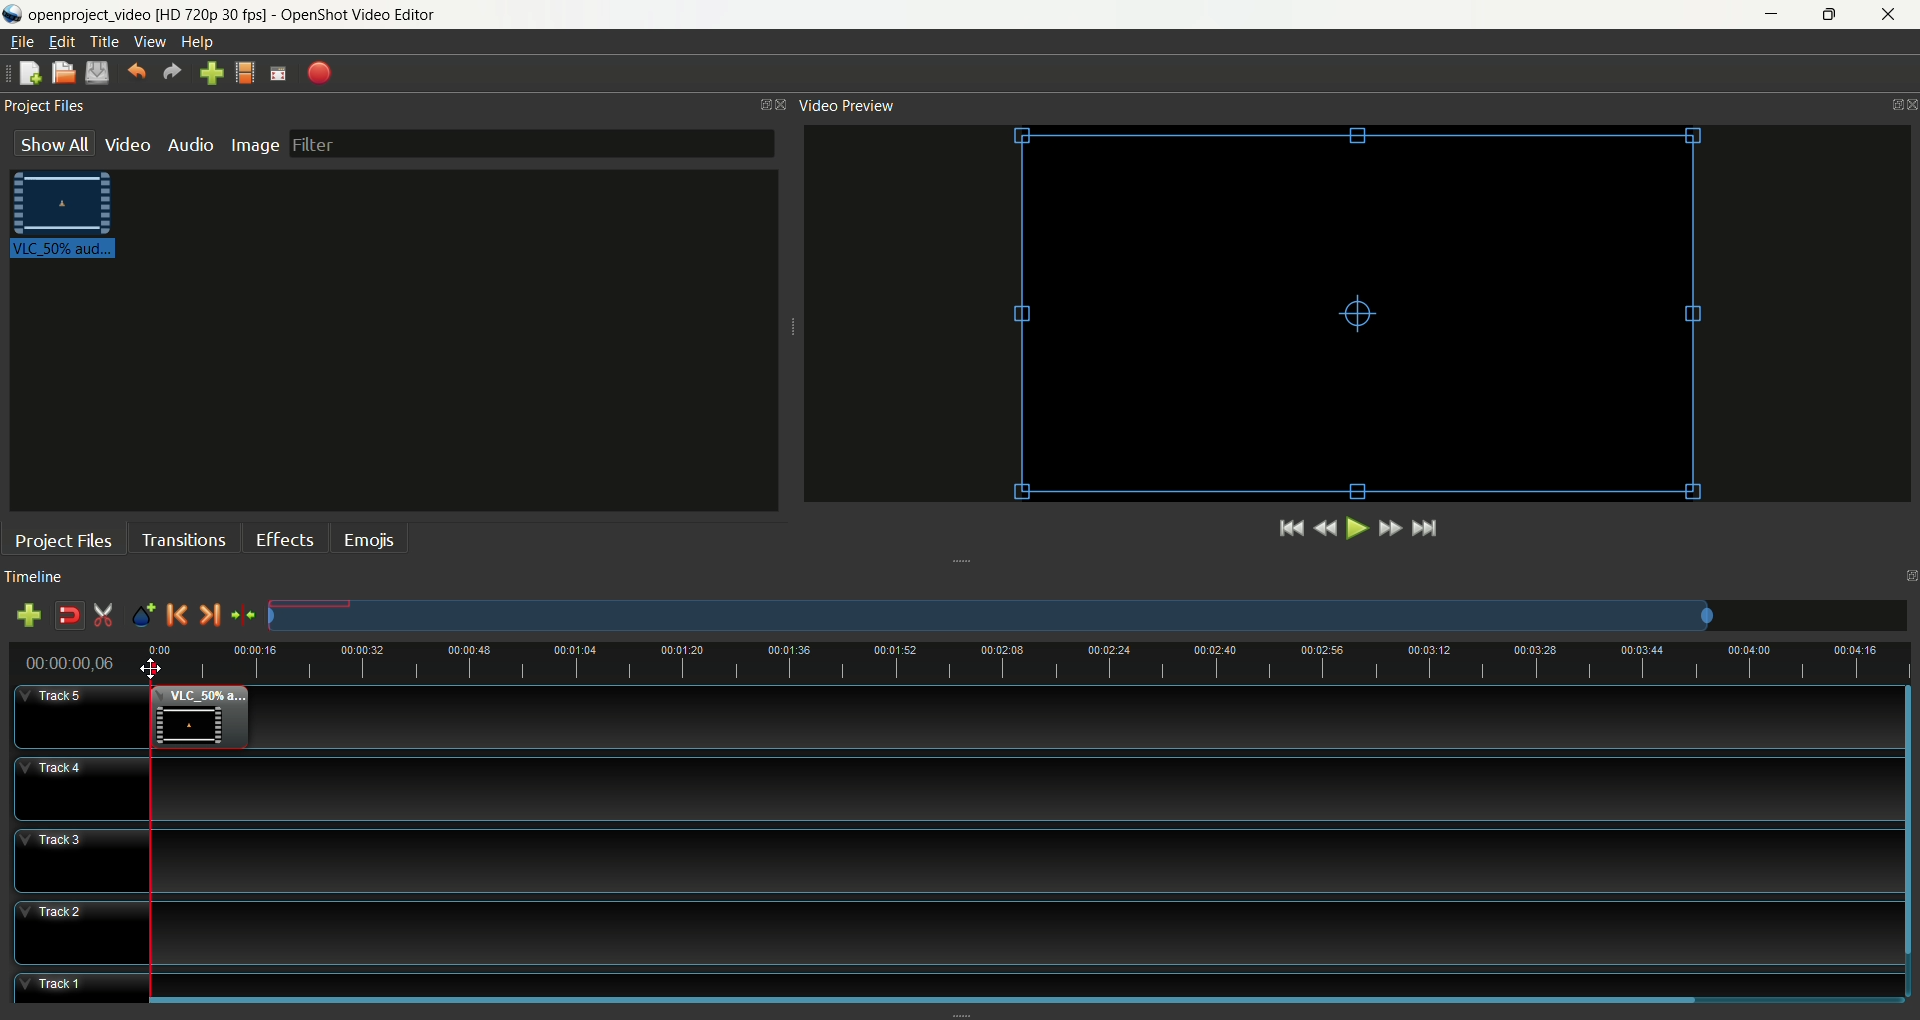 The height and width of the screenshot is (1020, 1920). What do you see at coordinates (65, 541) in the screenshot?
I see `project files` at bounding box center [65, 541].